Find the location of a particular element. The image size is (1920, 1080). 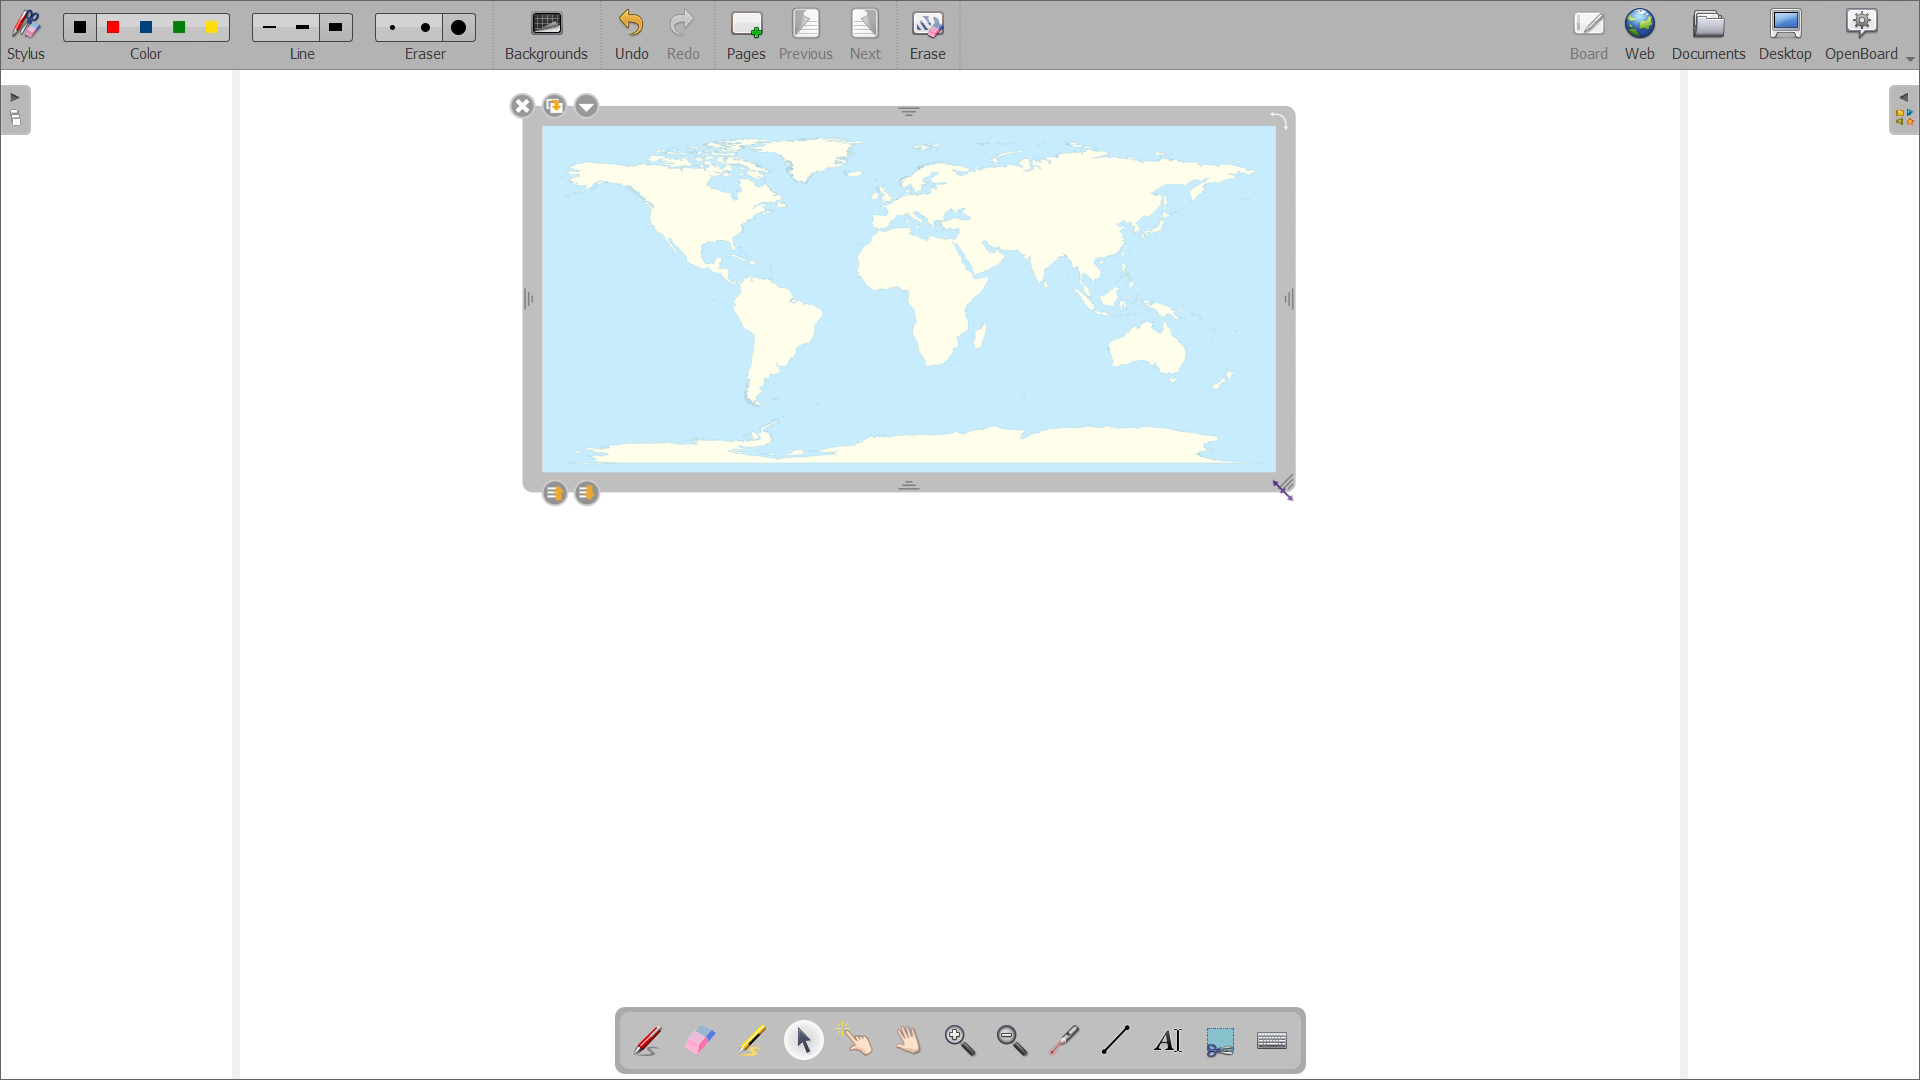

openboard settings is located at coordinates (1869, 35).